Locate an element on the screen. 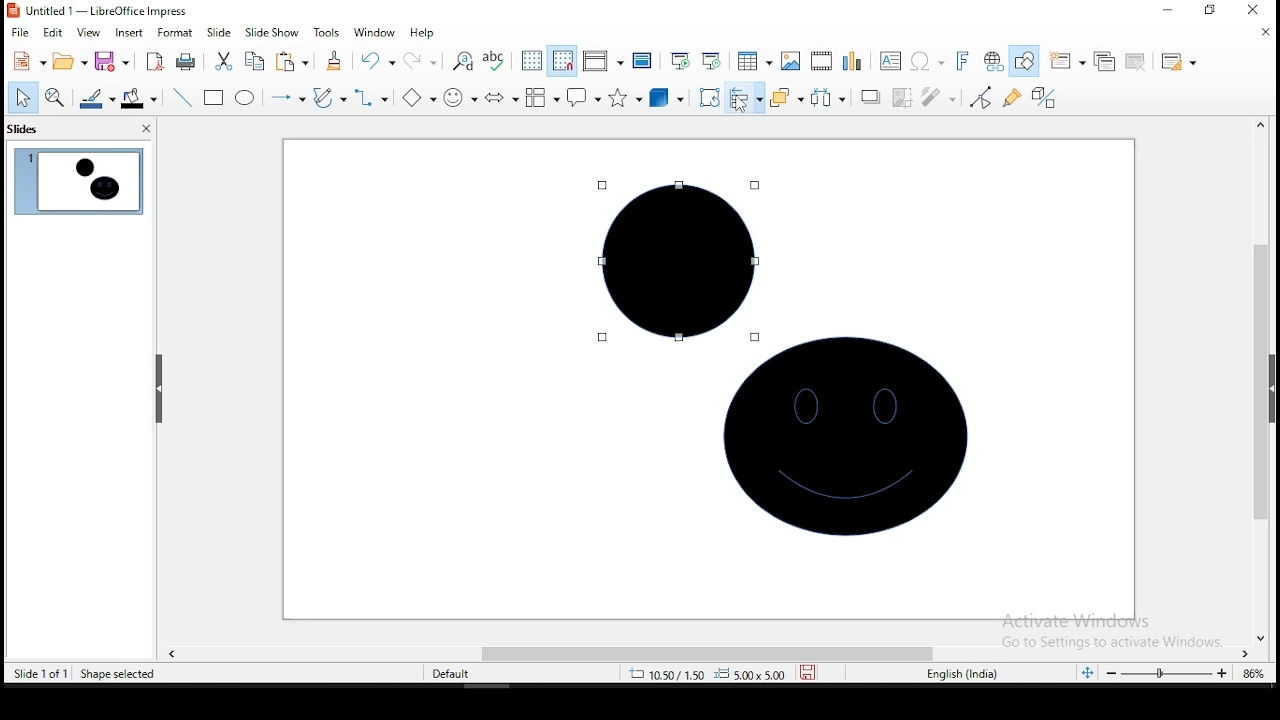  icon and filename is located at coordinates (98, 11).